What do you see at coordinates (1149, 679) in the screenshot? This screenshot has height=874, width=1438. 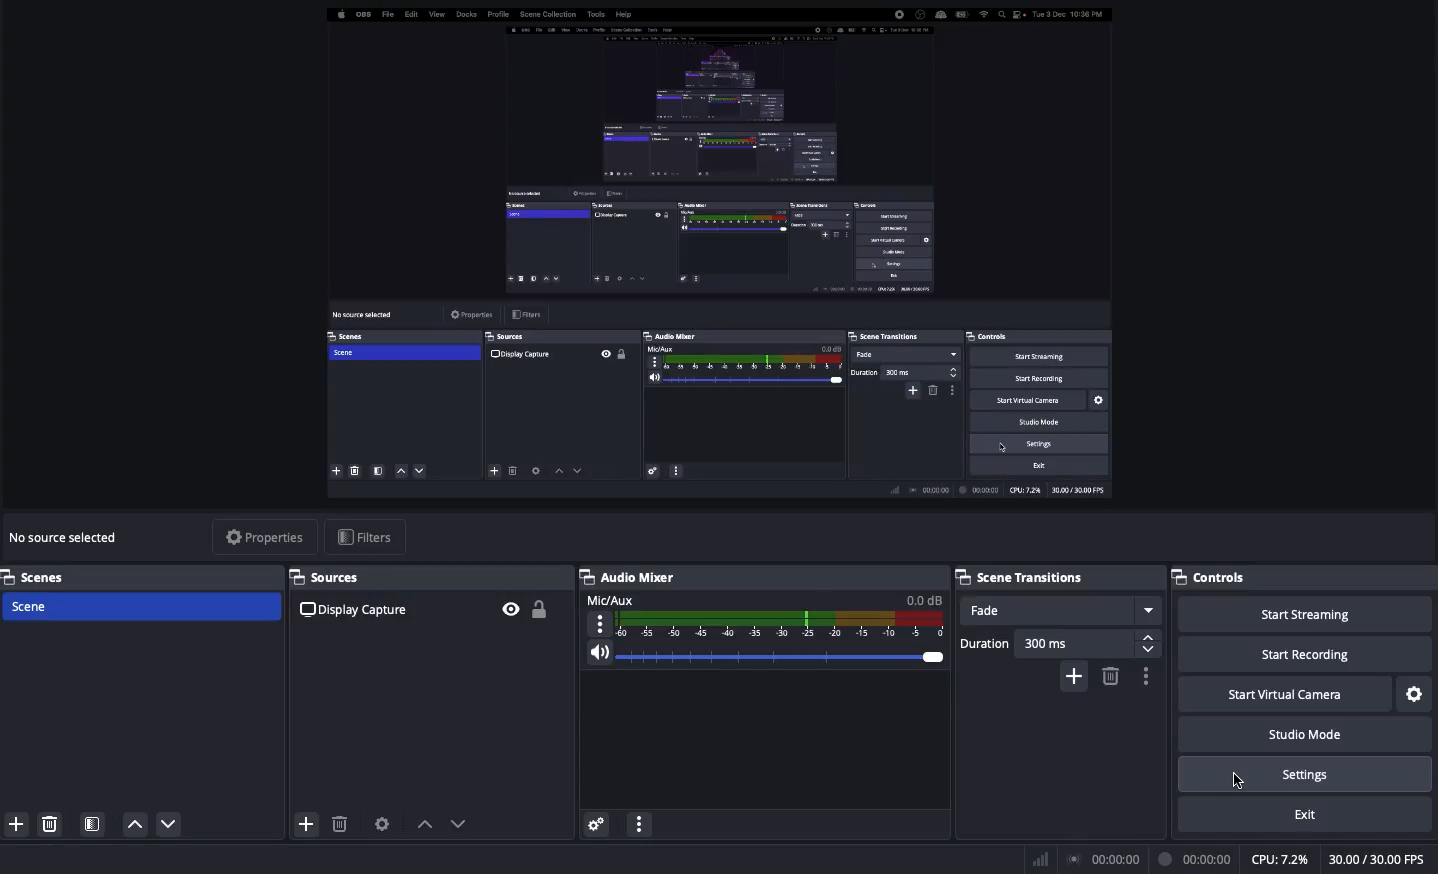 I see `Options` at bounding box center [1149, 679].